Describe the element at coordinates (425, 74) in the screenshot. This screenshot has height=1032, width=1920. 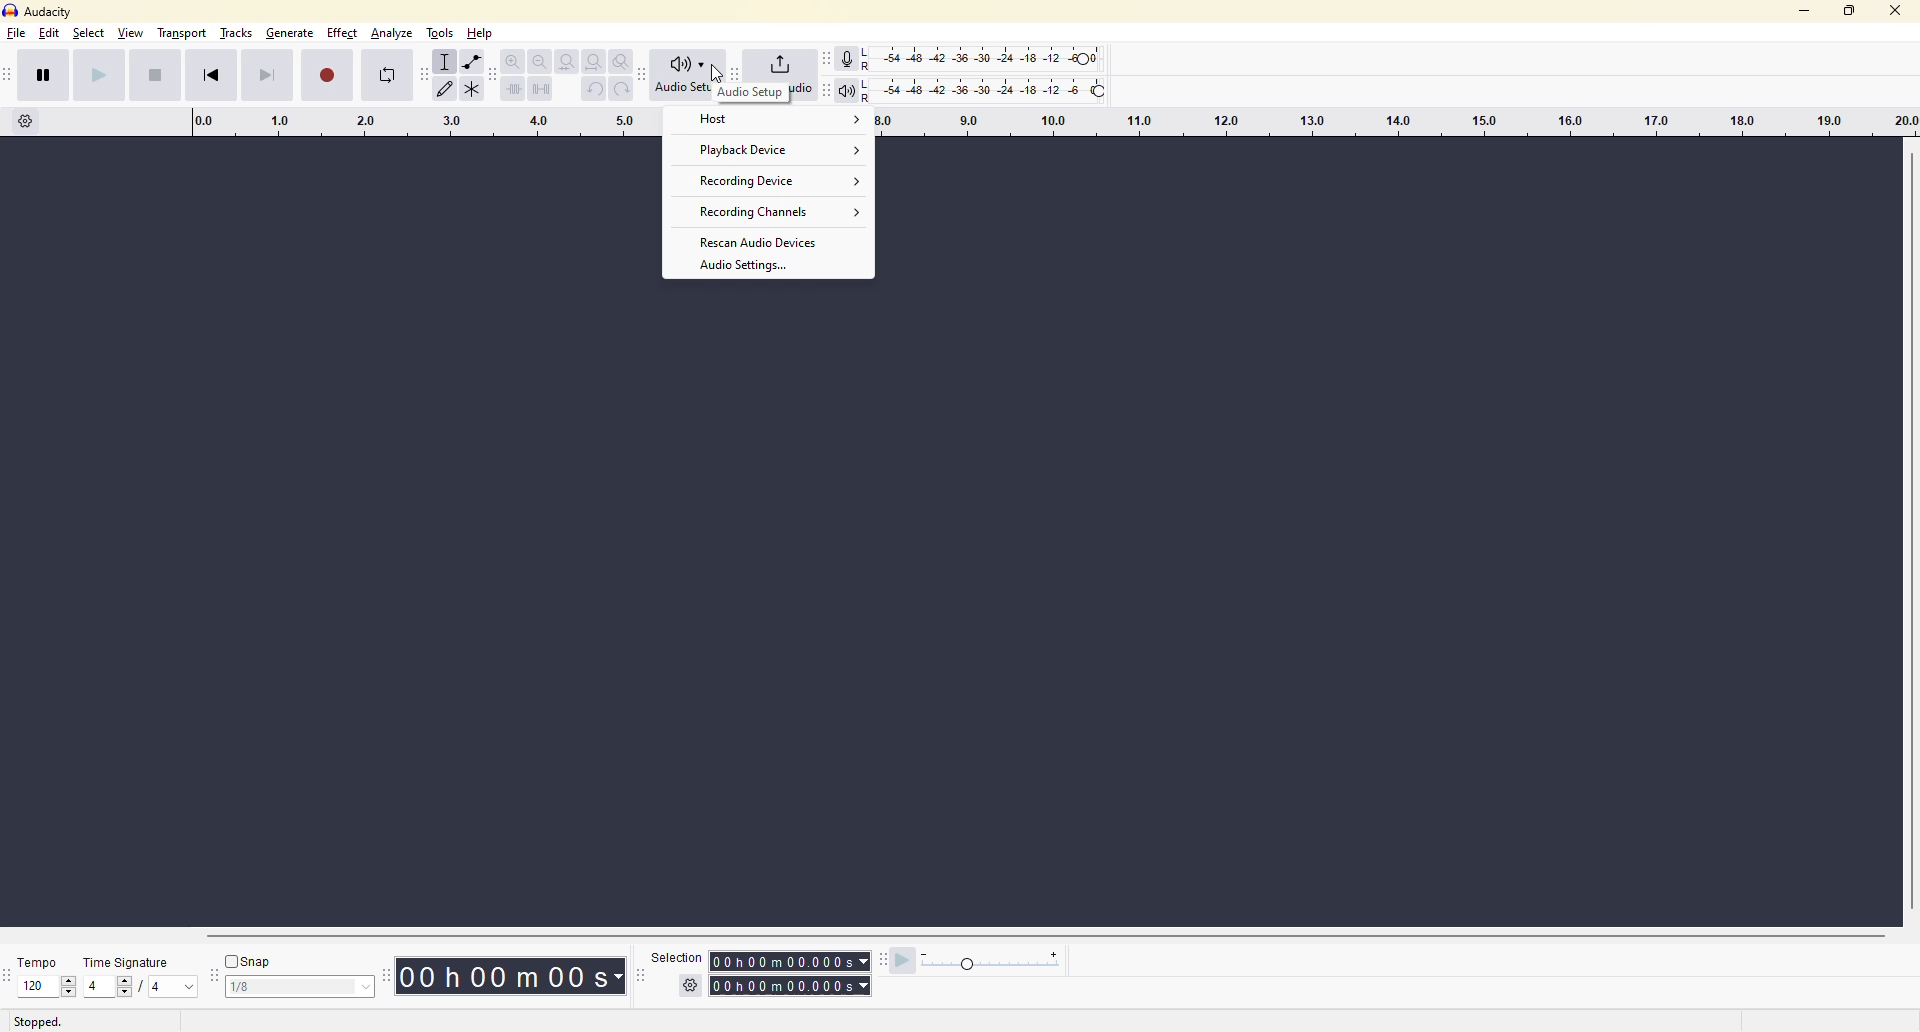
I see `audacity tools toolbar` at that location.